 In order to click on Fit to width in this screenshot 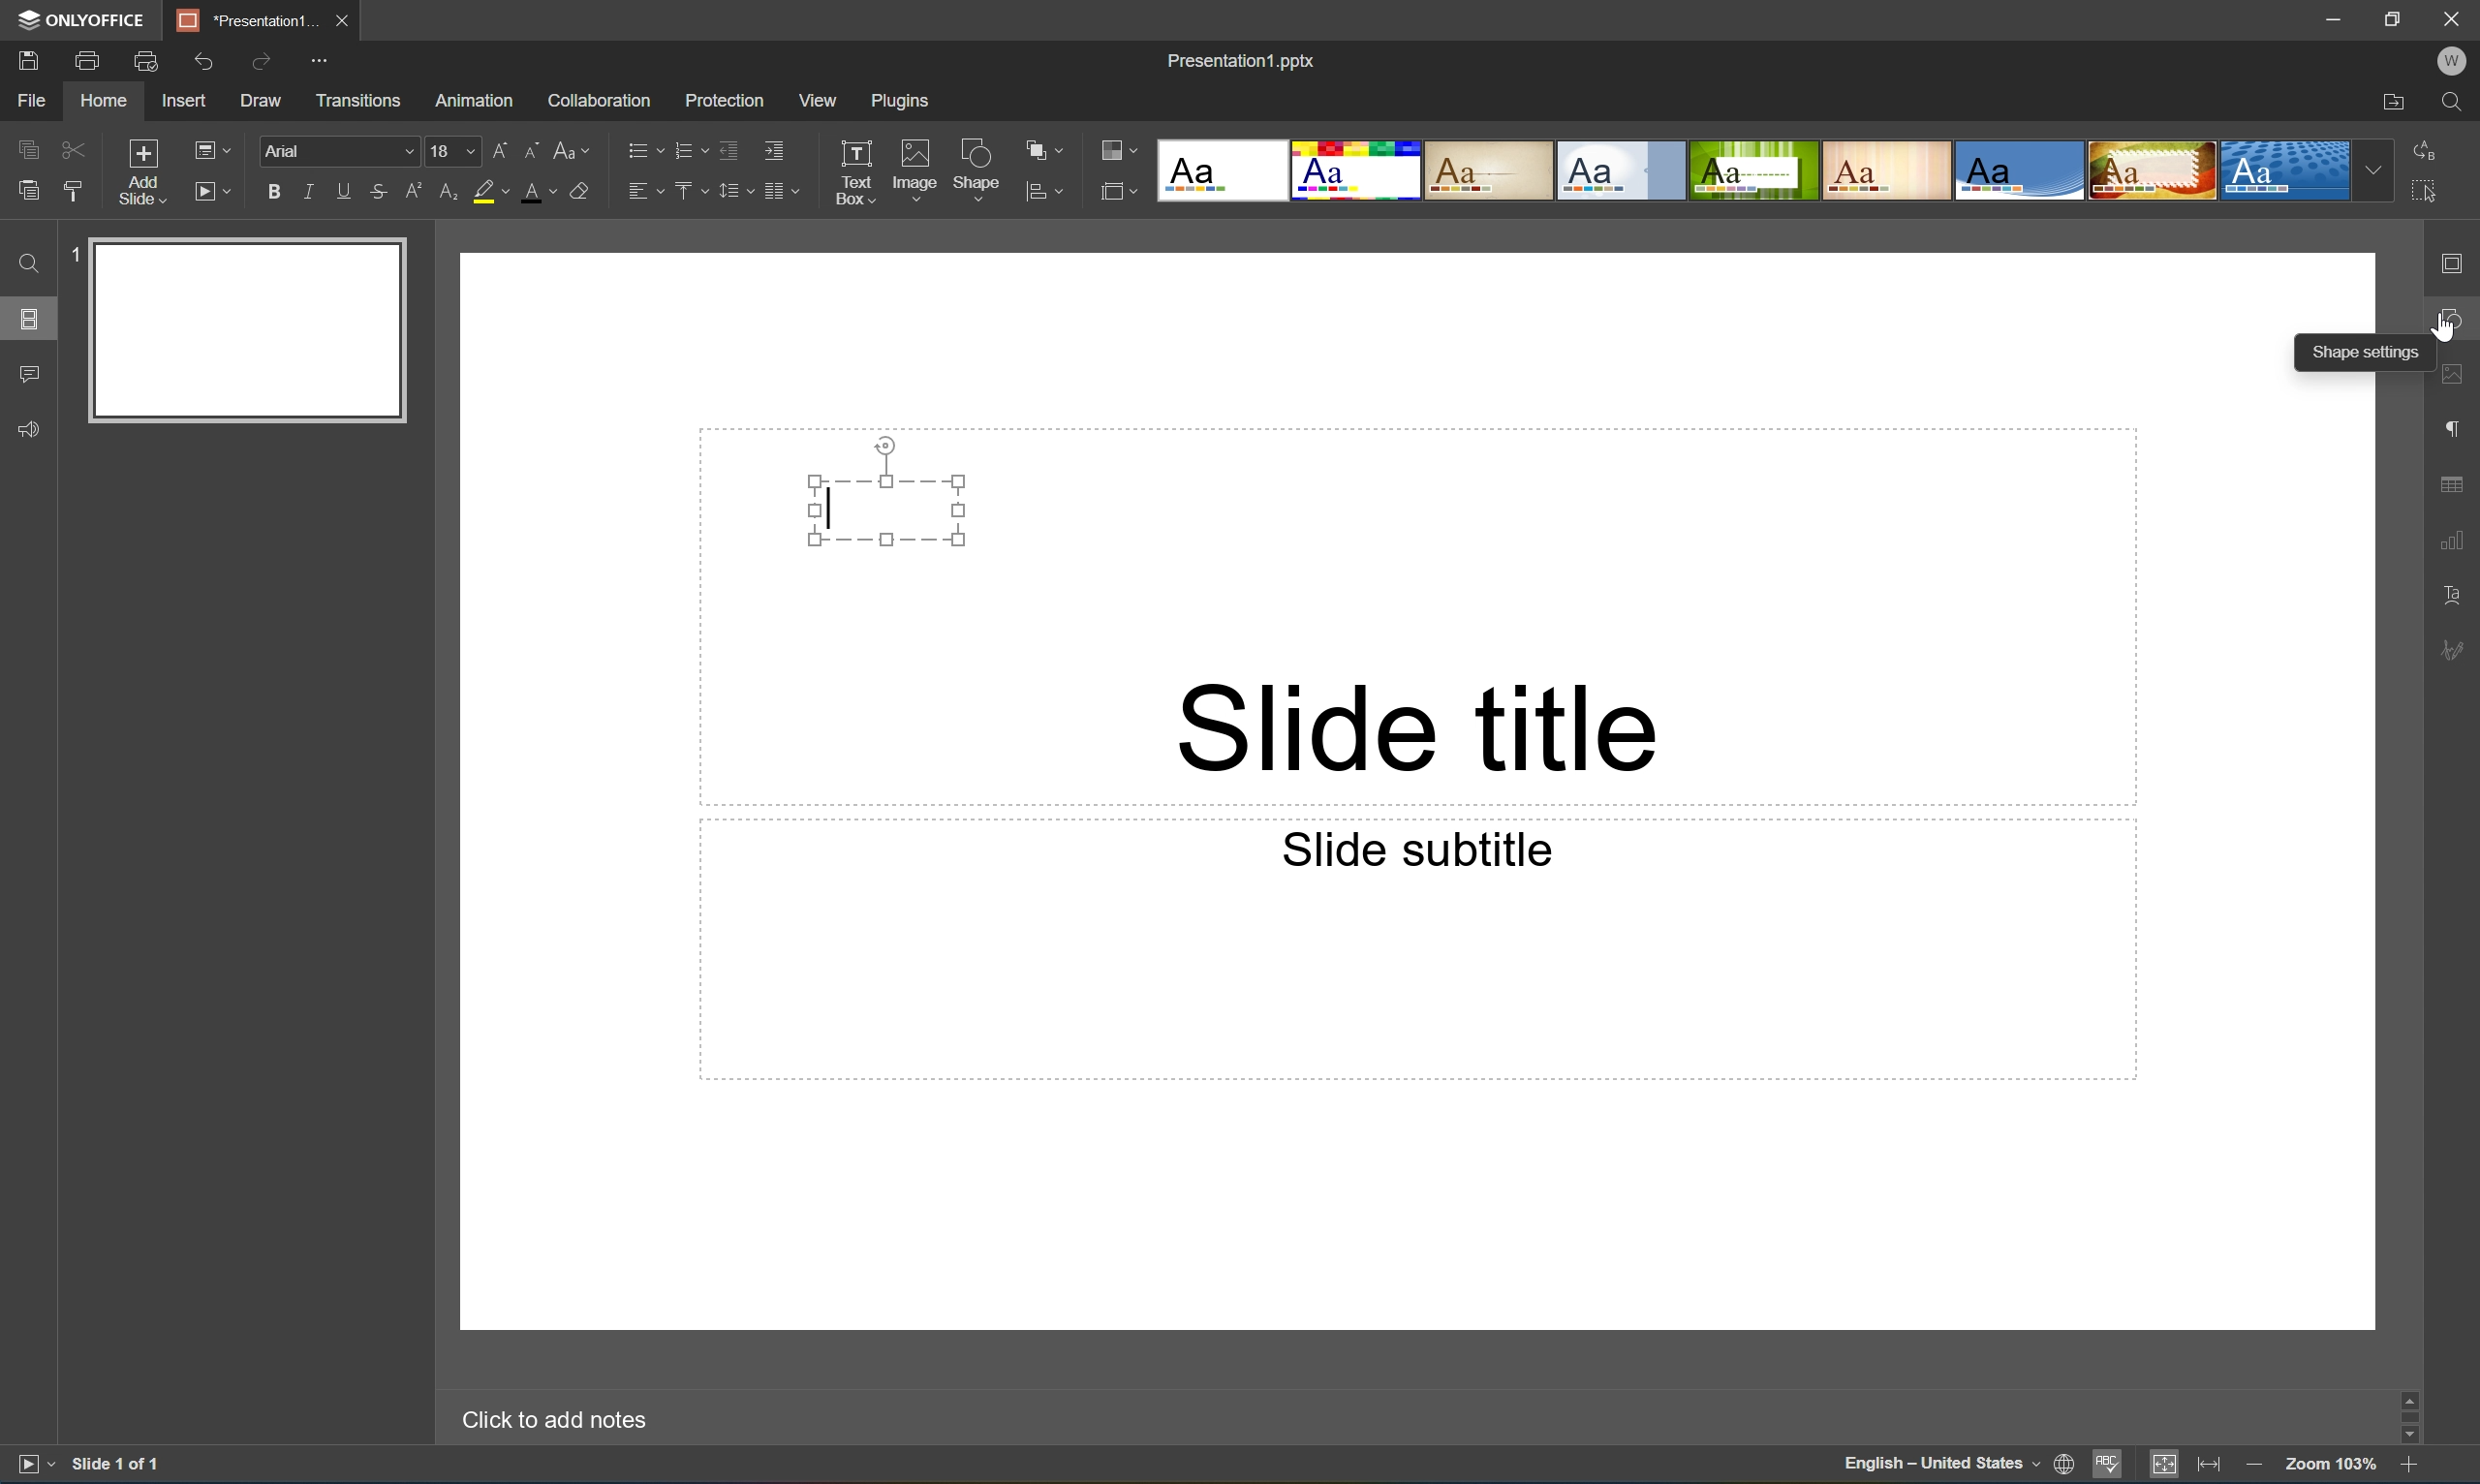, I will do `click(2210, 1467)`.